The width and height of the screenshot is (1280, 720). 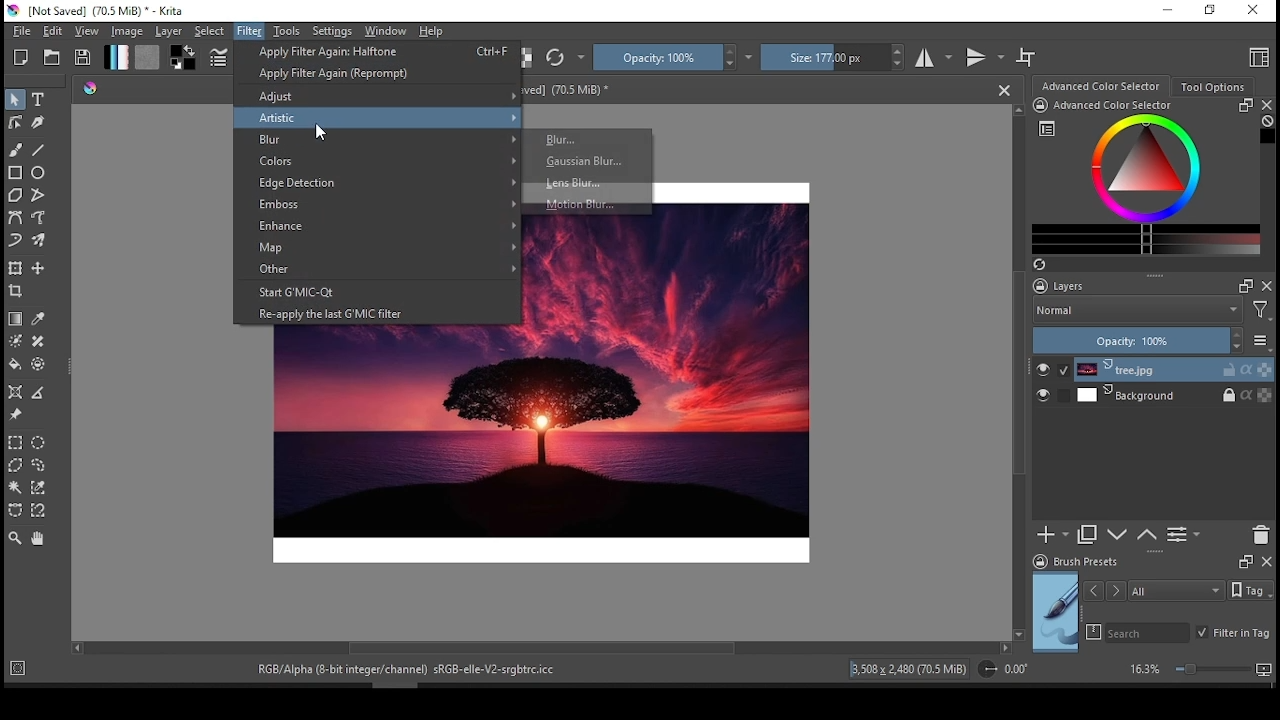 I want to click on calligraphy, so click(x=38, y=121).